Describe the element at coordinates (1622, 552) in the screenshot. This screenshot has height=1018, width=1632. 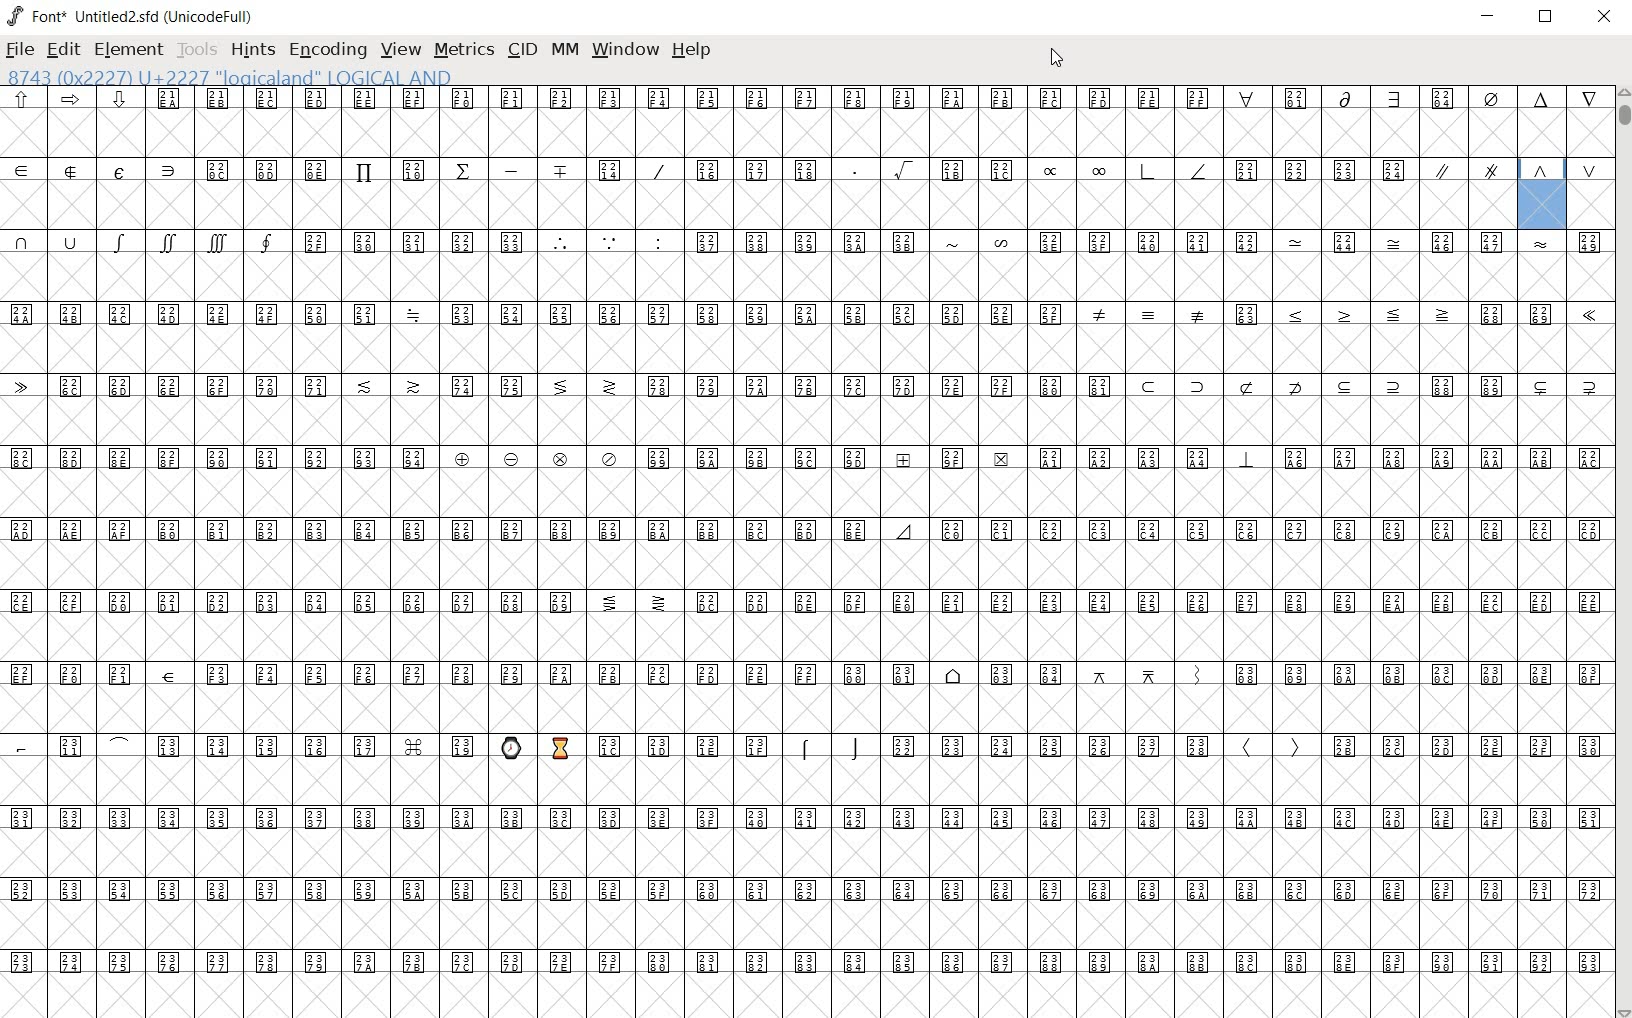
I see `scrollbar` at that location.